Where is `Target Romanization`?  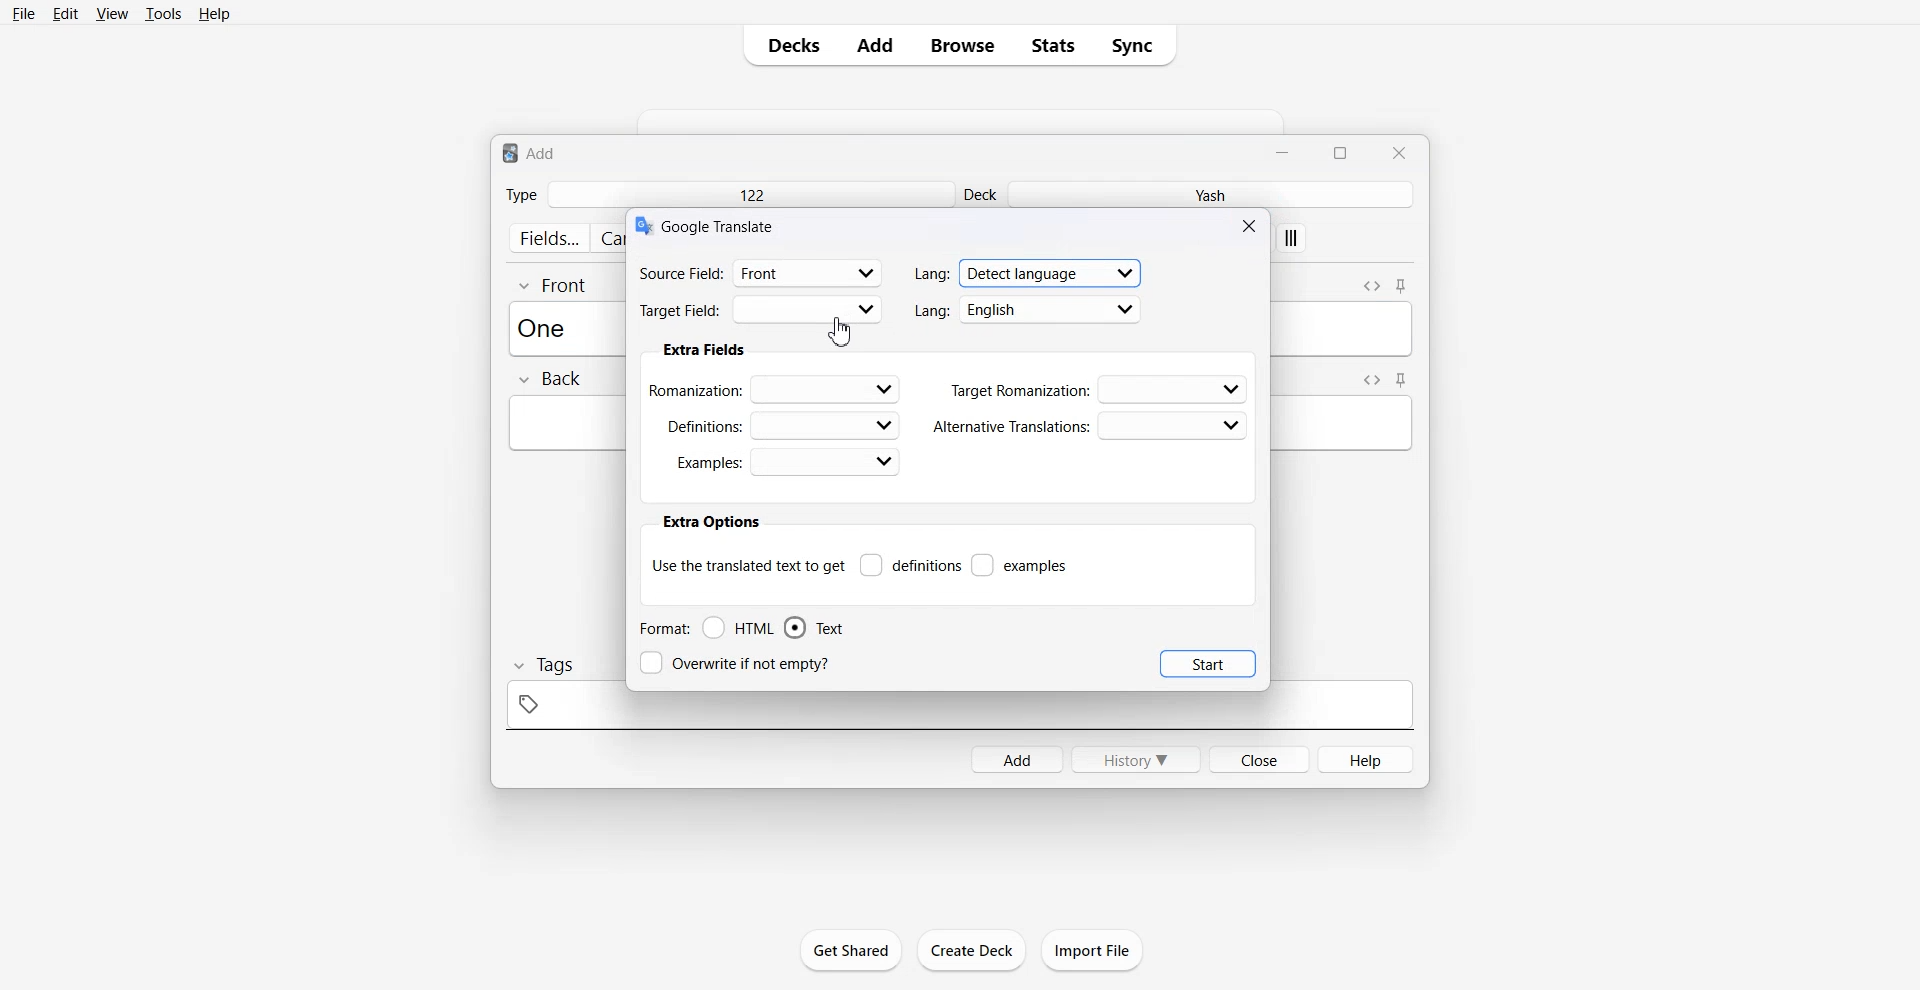 Target Romanization is located at coordinates (1100, 389).